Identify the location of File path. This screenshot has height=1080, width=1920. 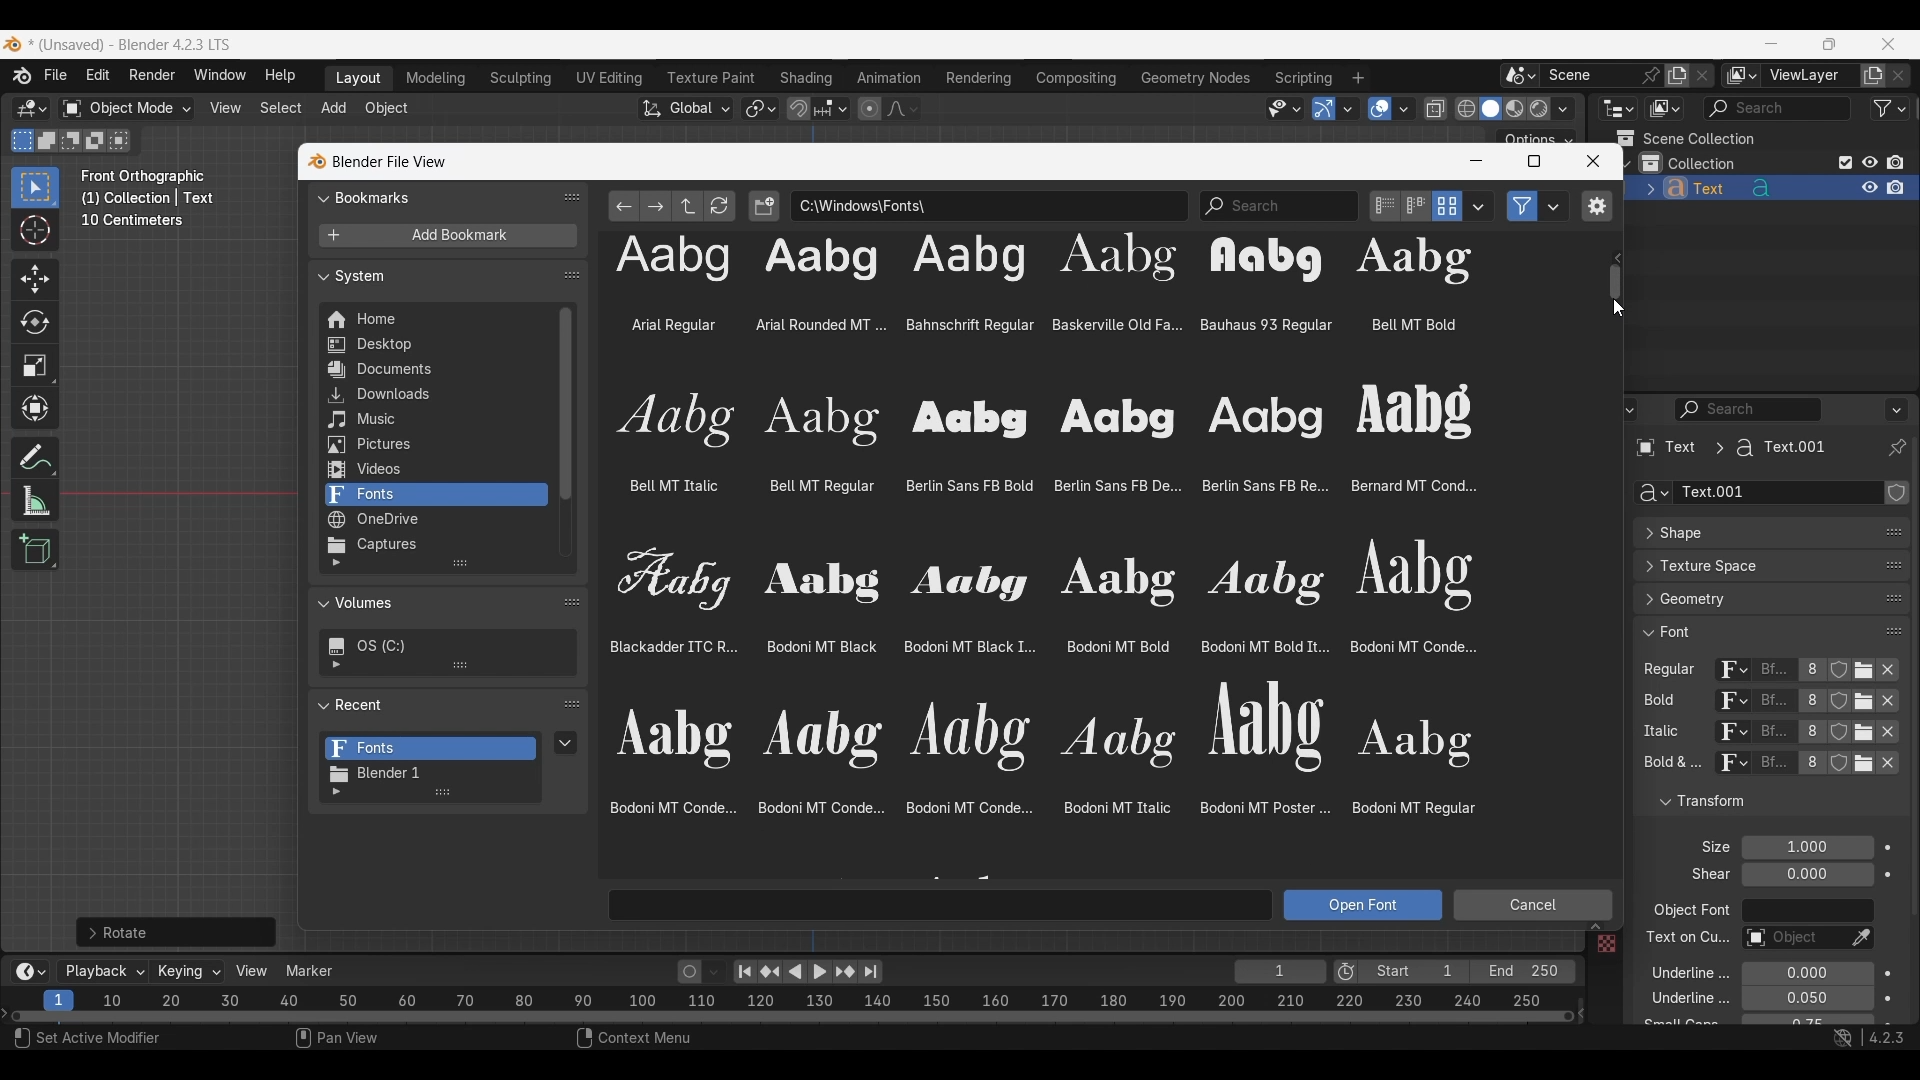
(989, 205).